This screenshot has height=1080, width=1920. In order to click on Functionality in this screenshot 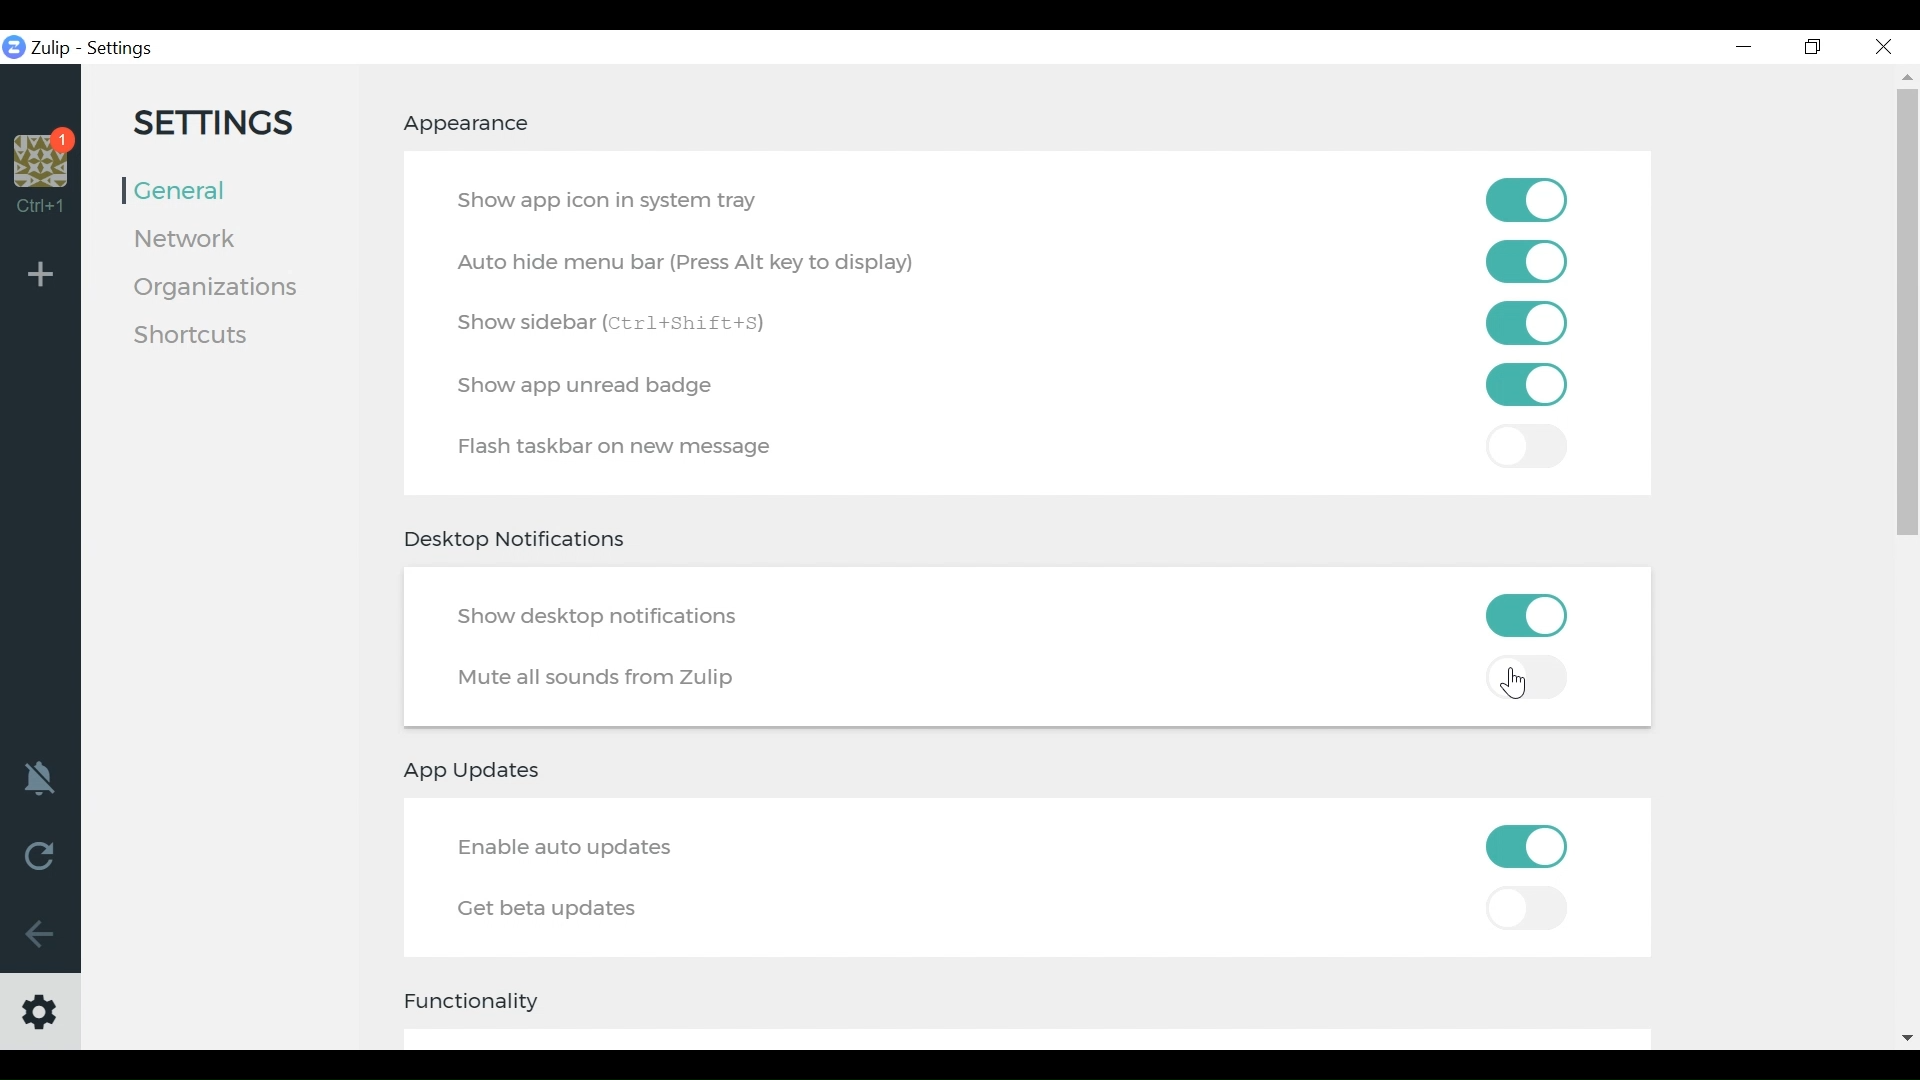, I will do `click(483, 1000)`.